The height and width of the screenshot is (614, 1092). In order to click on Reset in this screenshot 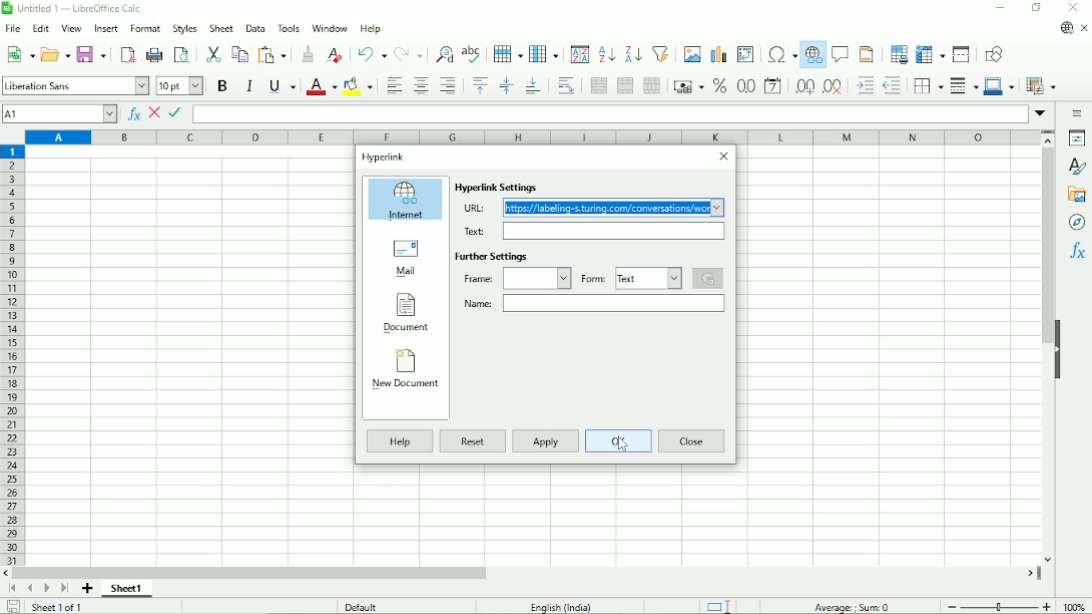, I will do `click(475, 443)`.